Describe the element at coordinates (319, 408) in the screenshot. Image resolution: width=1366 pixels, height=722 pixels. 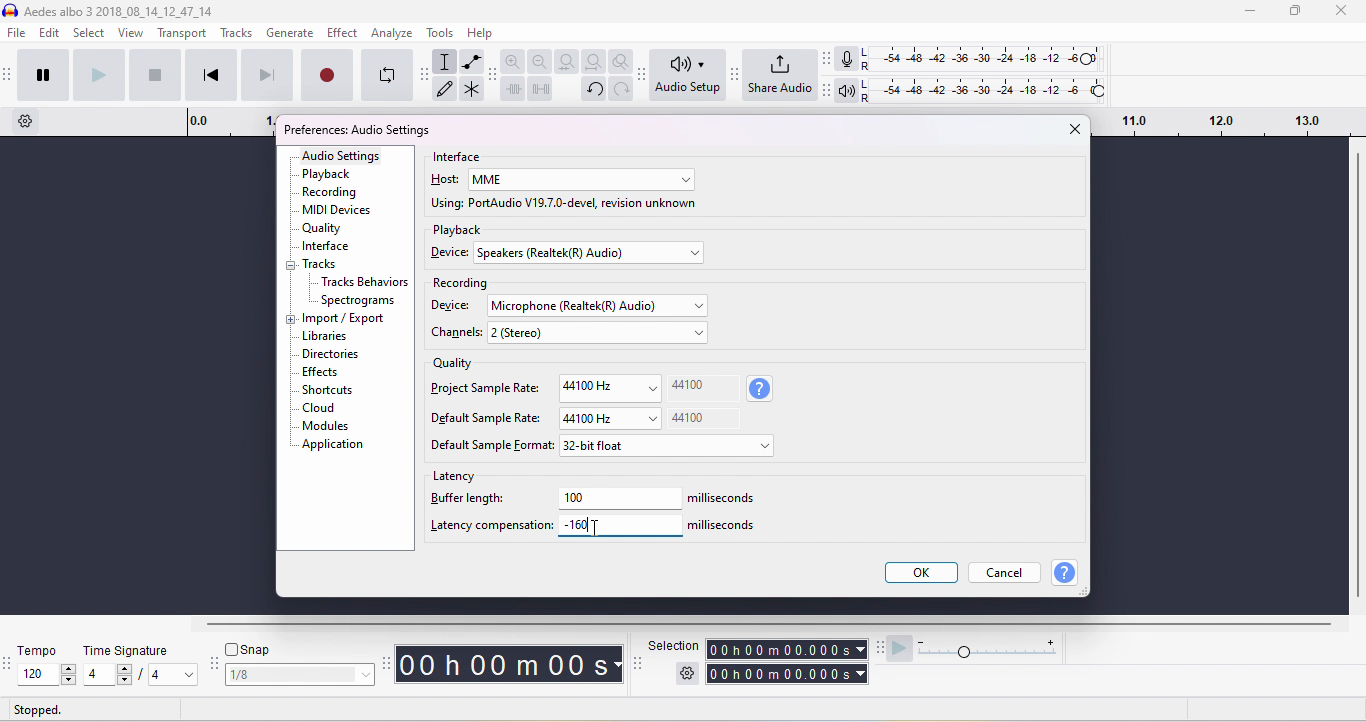
I see `cloud` at that location.